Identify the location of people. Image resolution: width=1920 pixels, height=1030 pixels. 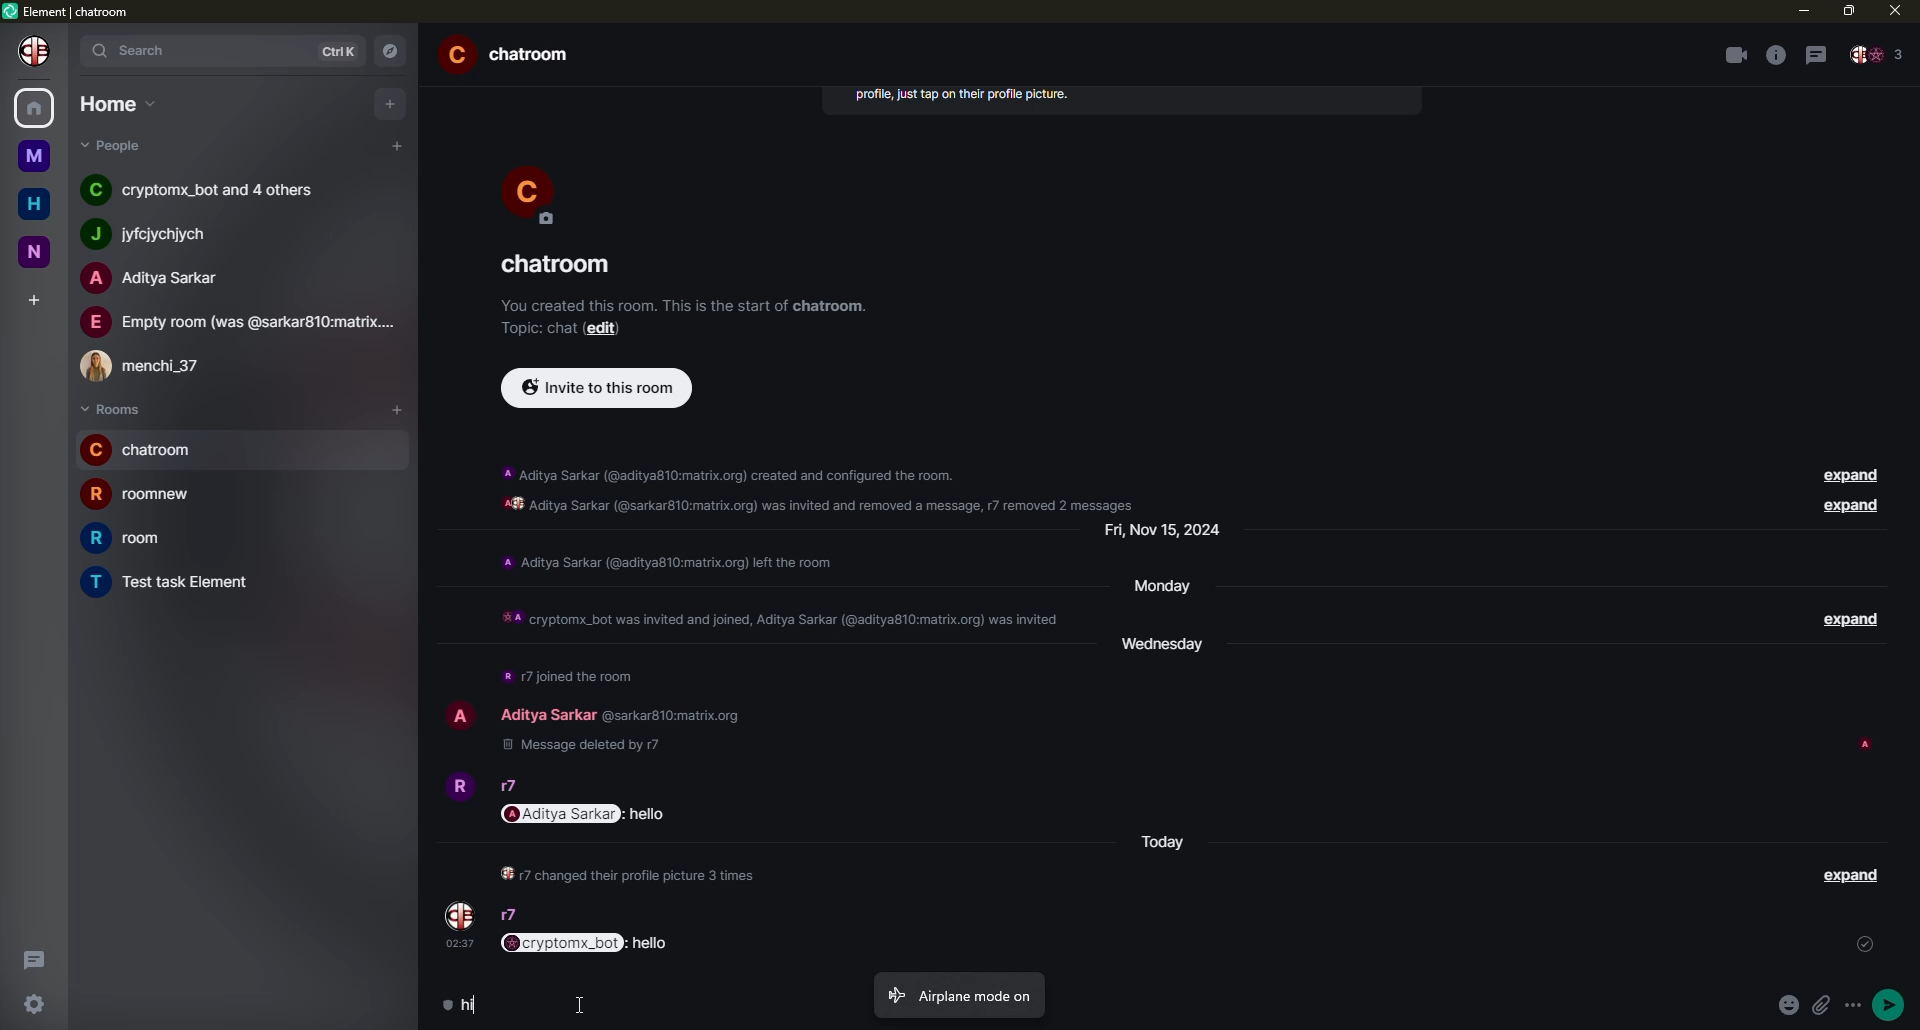
(553, 713).